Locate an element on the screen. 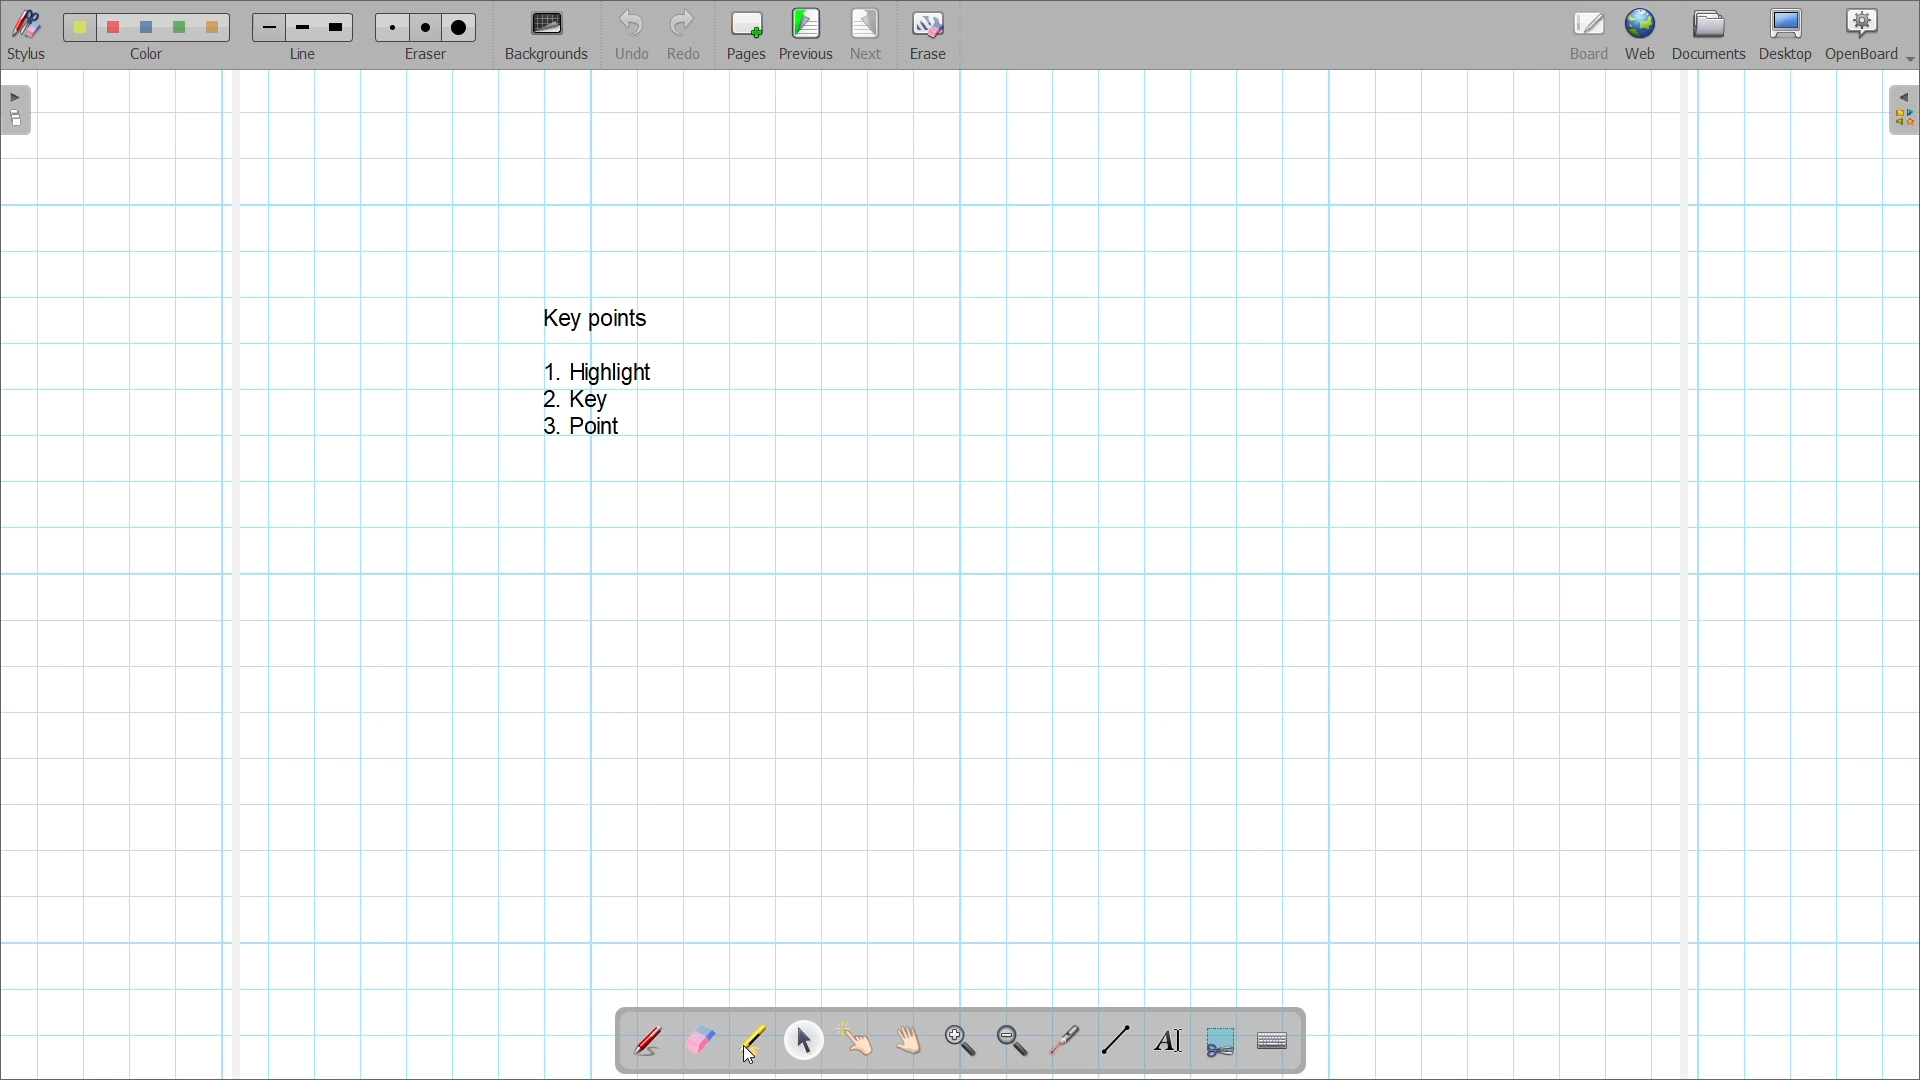 This screenshot has width=1920, height=1080. Display virtual keyboard is located at coordinates (1273, 1041).